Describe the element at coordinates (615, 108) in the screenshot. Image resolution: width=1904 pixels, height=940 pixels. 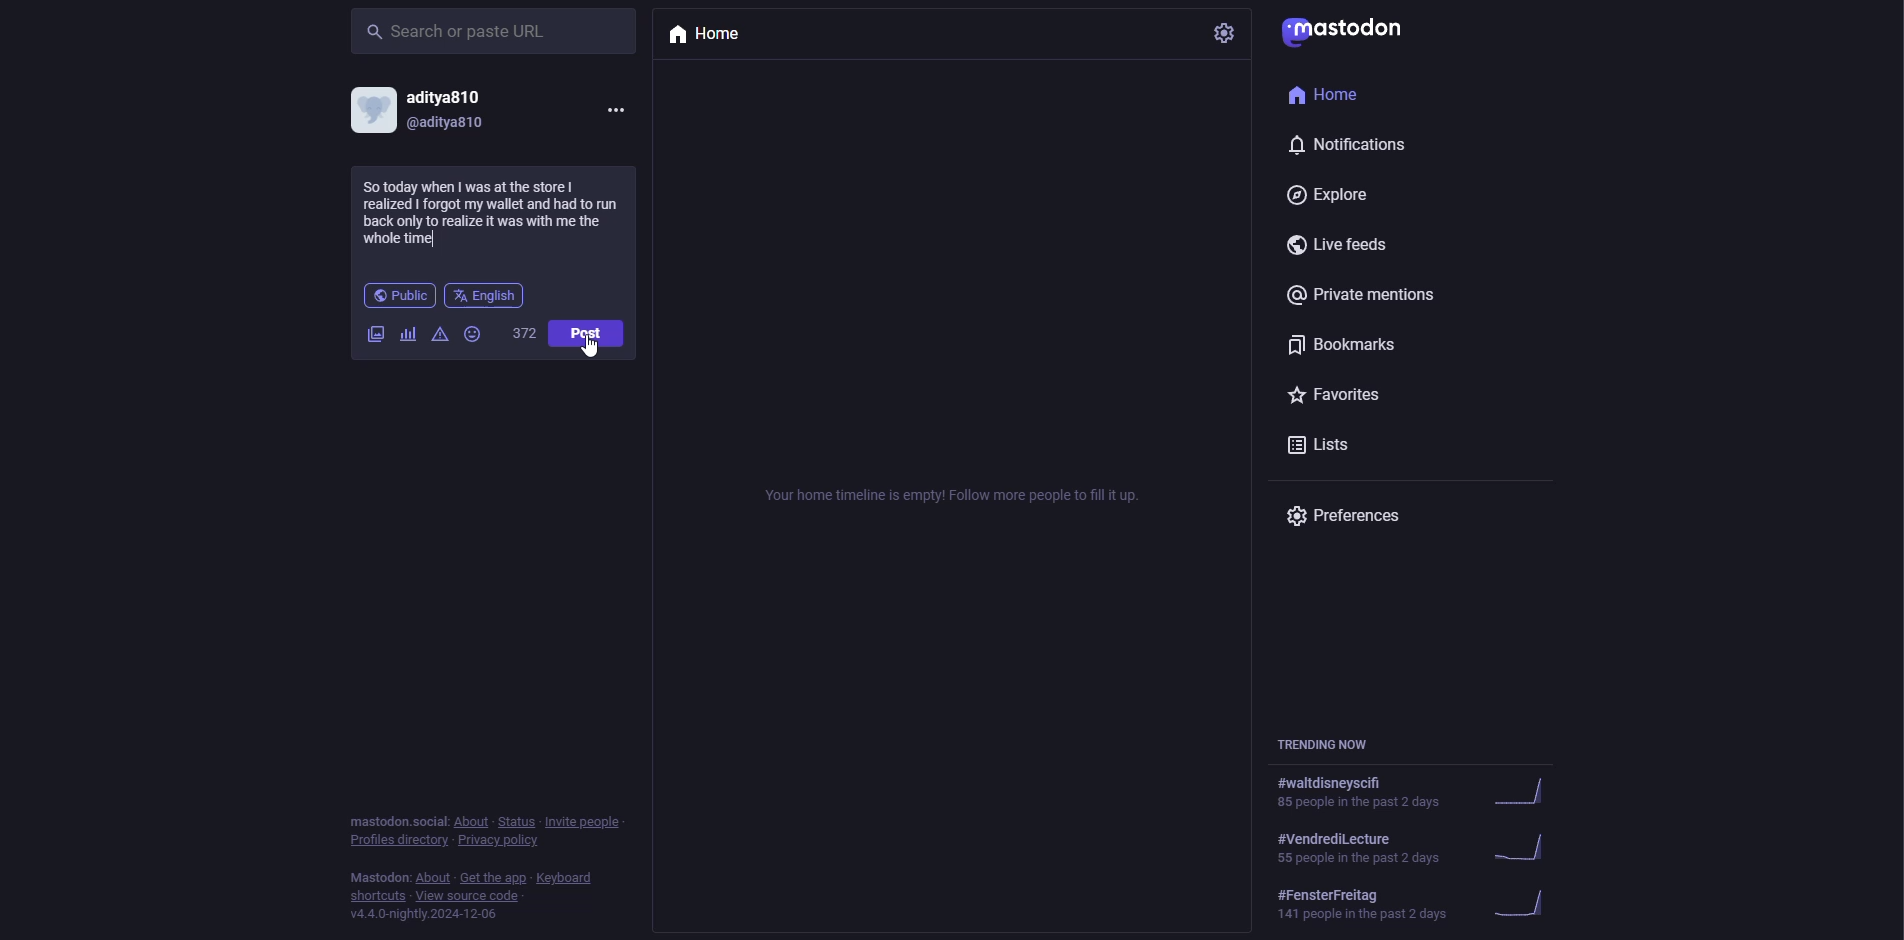
I see `more` at that location.